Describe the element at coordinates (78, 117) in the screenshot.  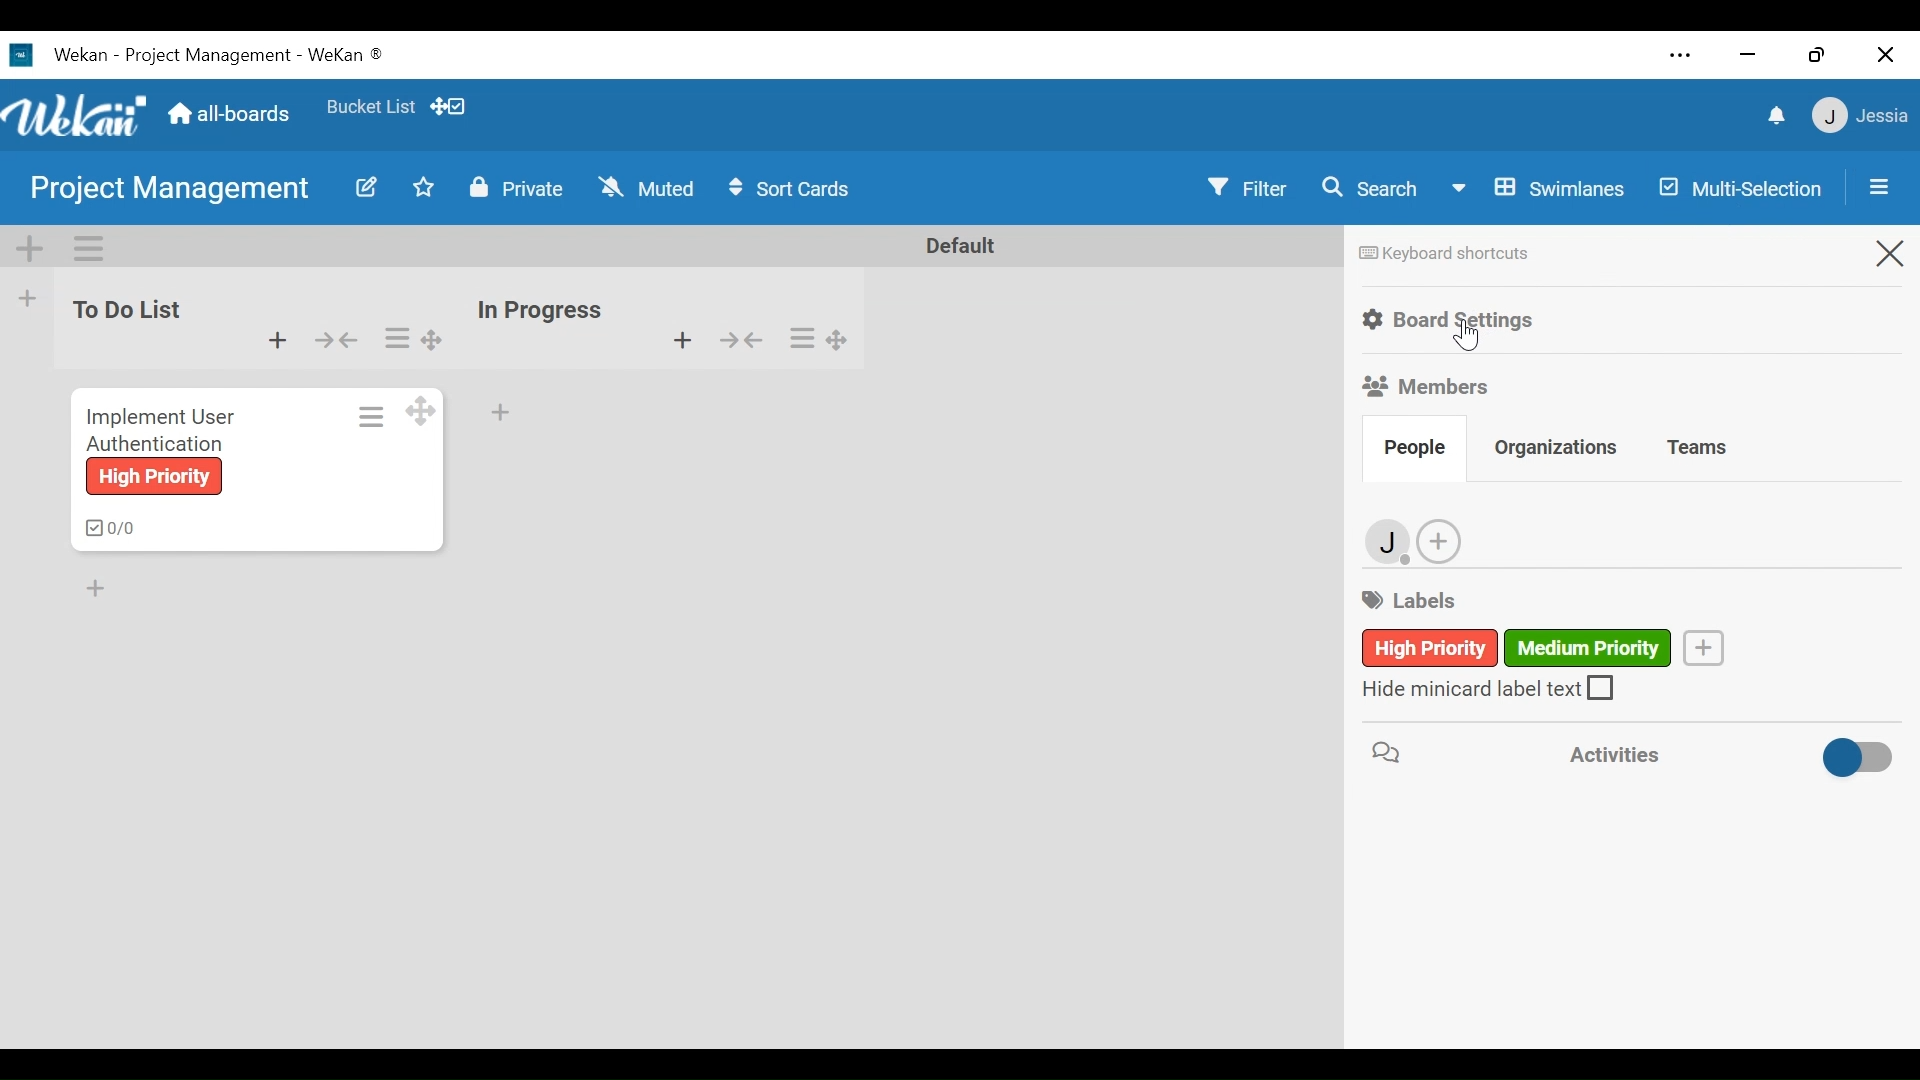
I see `wekan logo` at that location.